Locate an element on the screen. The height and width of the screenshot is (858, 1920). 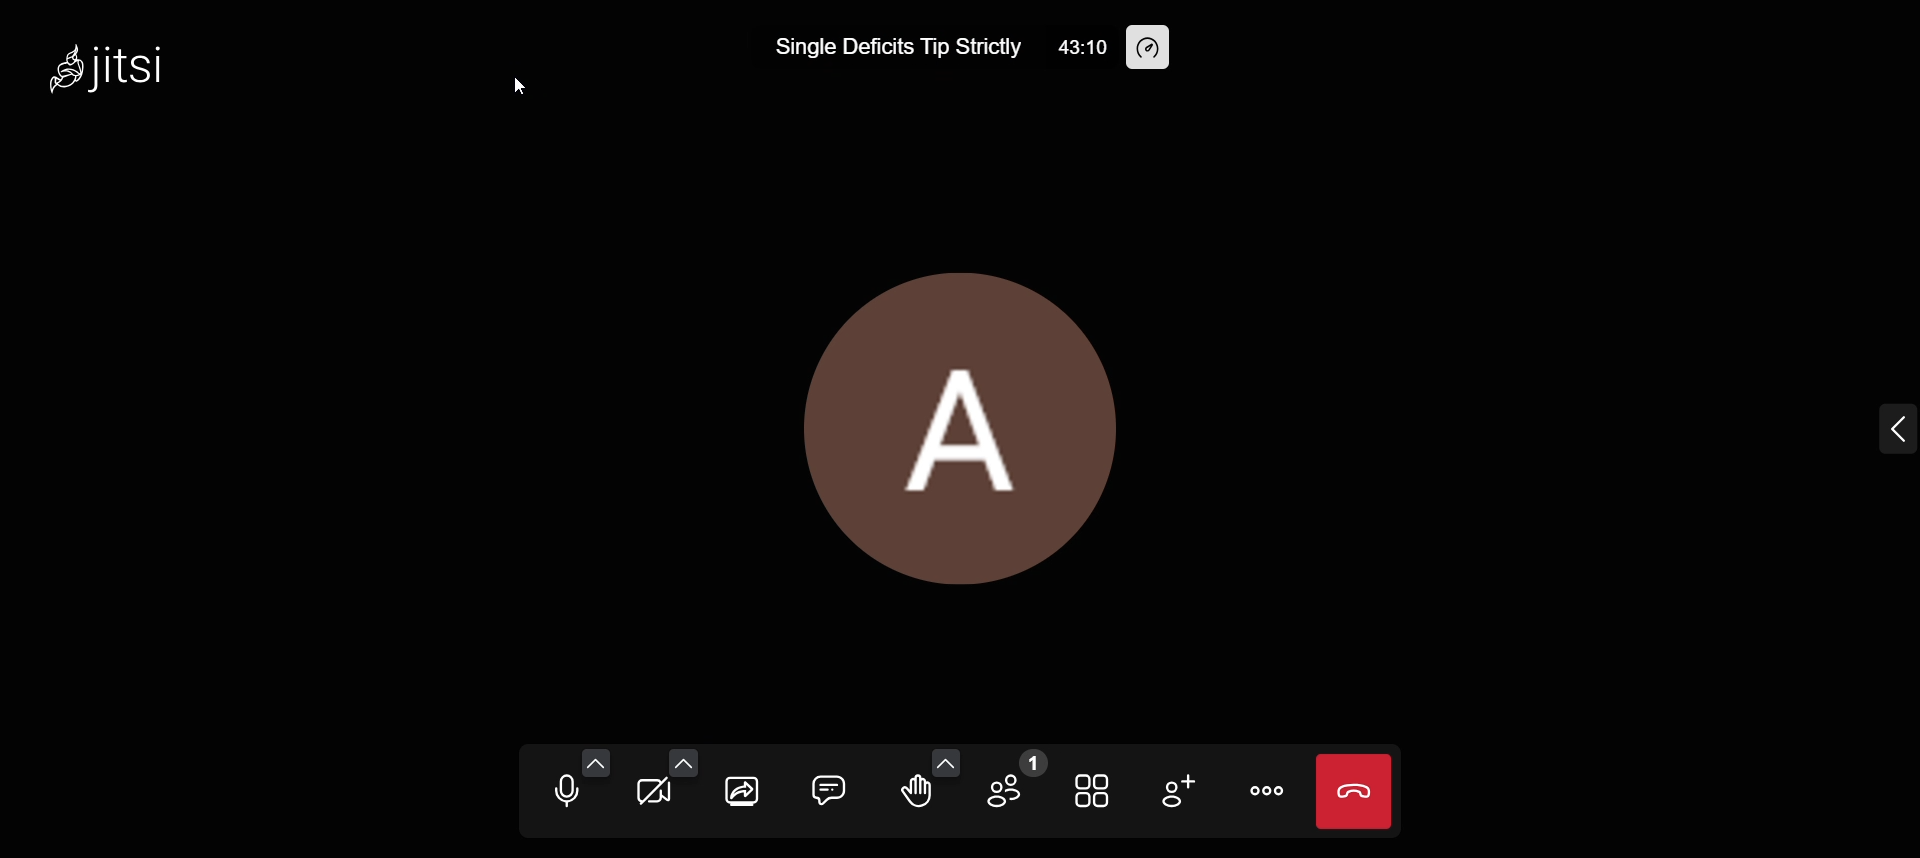
expand is located at coordinates (1884, 435).